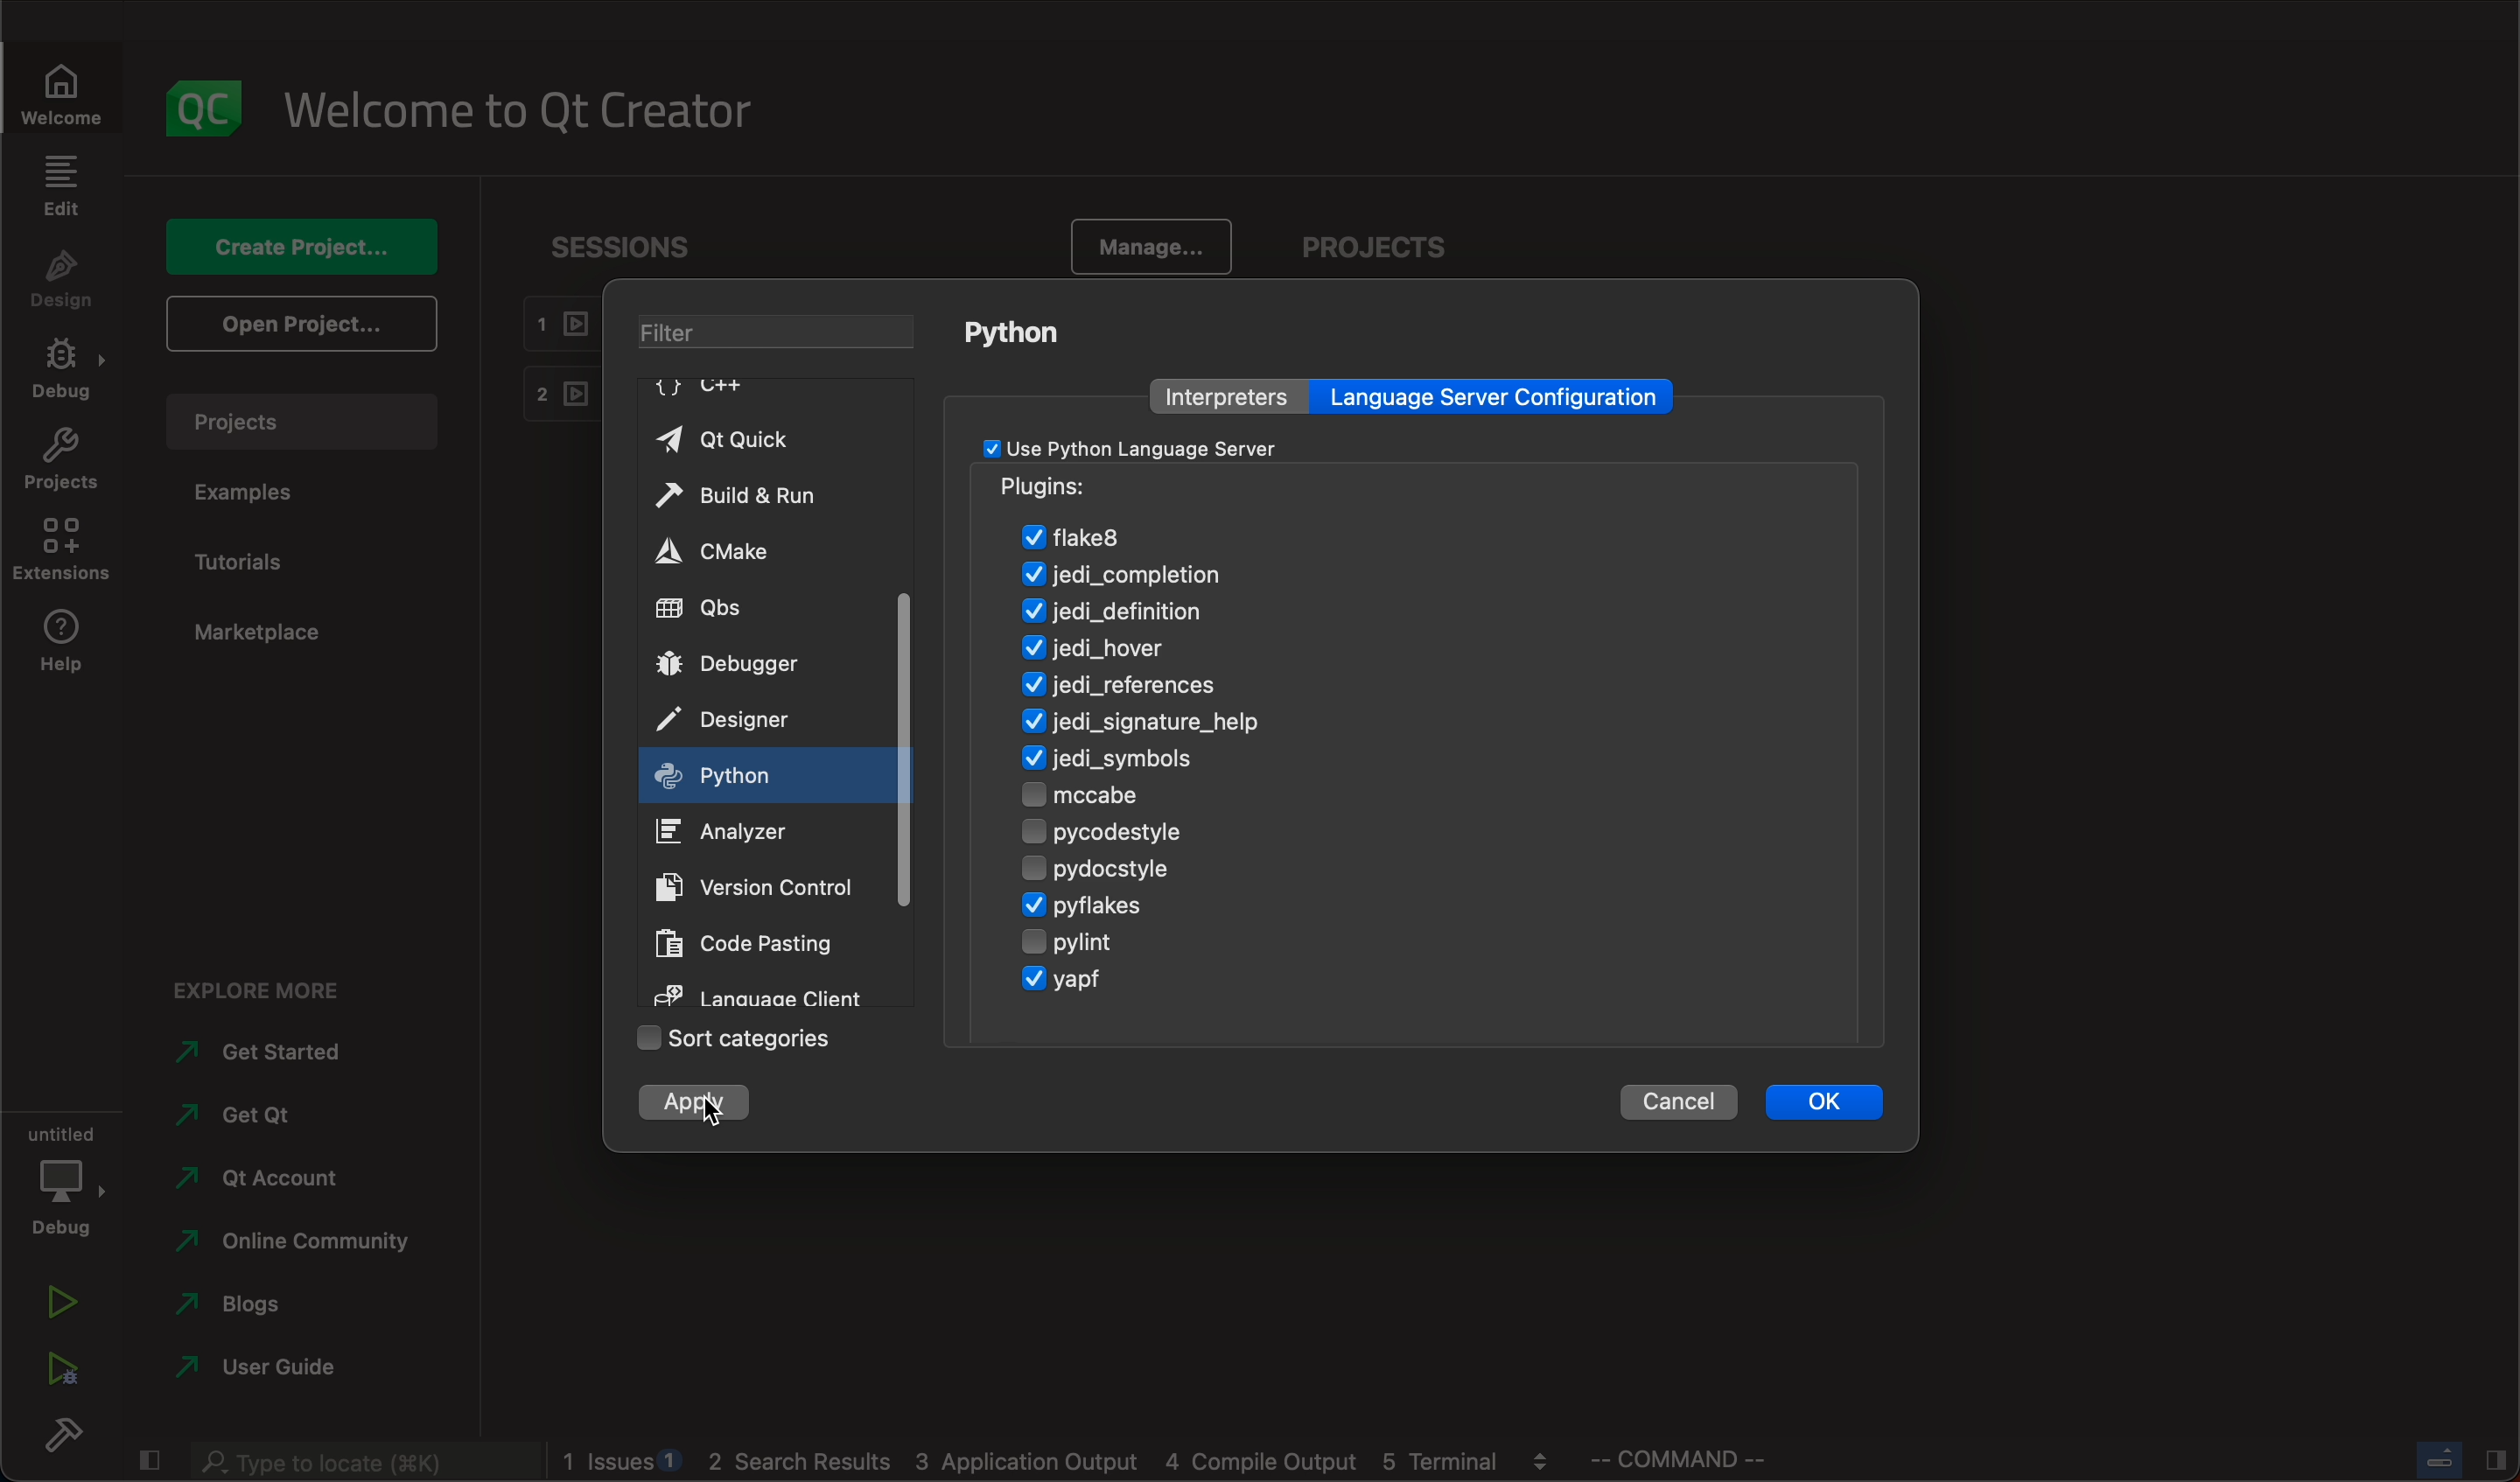 This screenshot has height=1482, width=2520. What do you see at coordinates (1079, 941) in the screenshot?
I see `pylint` at bounding box center [1079, 941].